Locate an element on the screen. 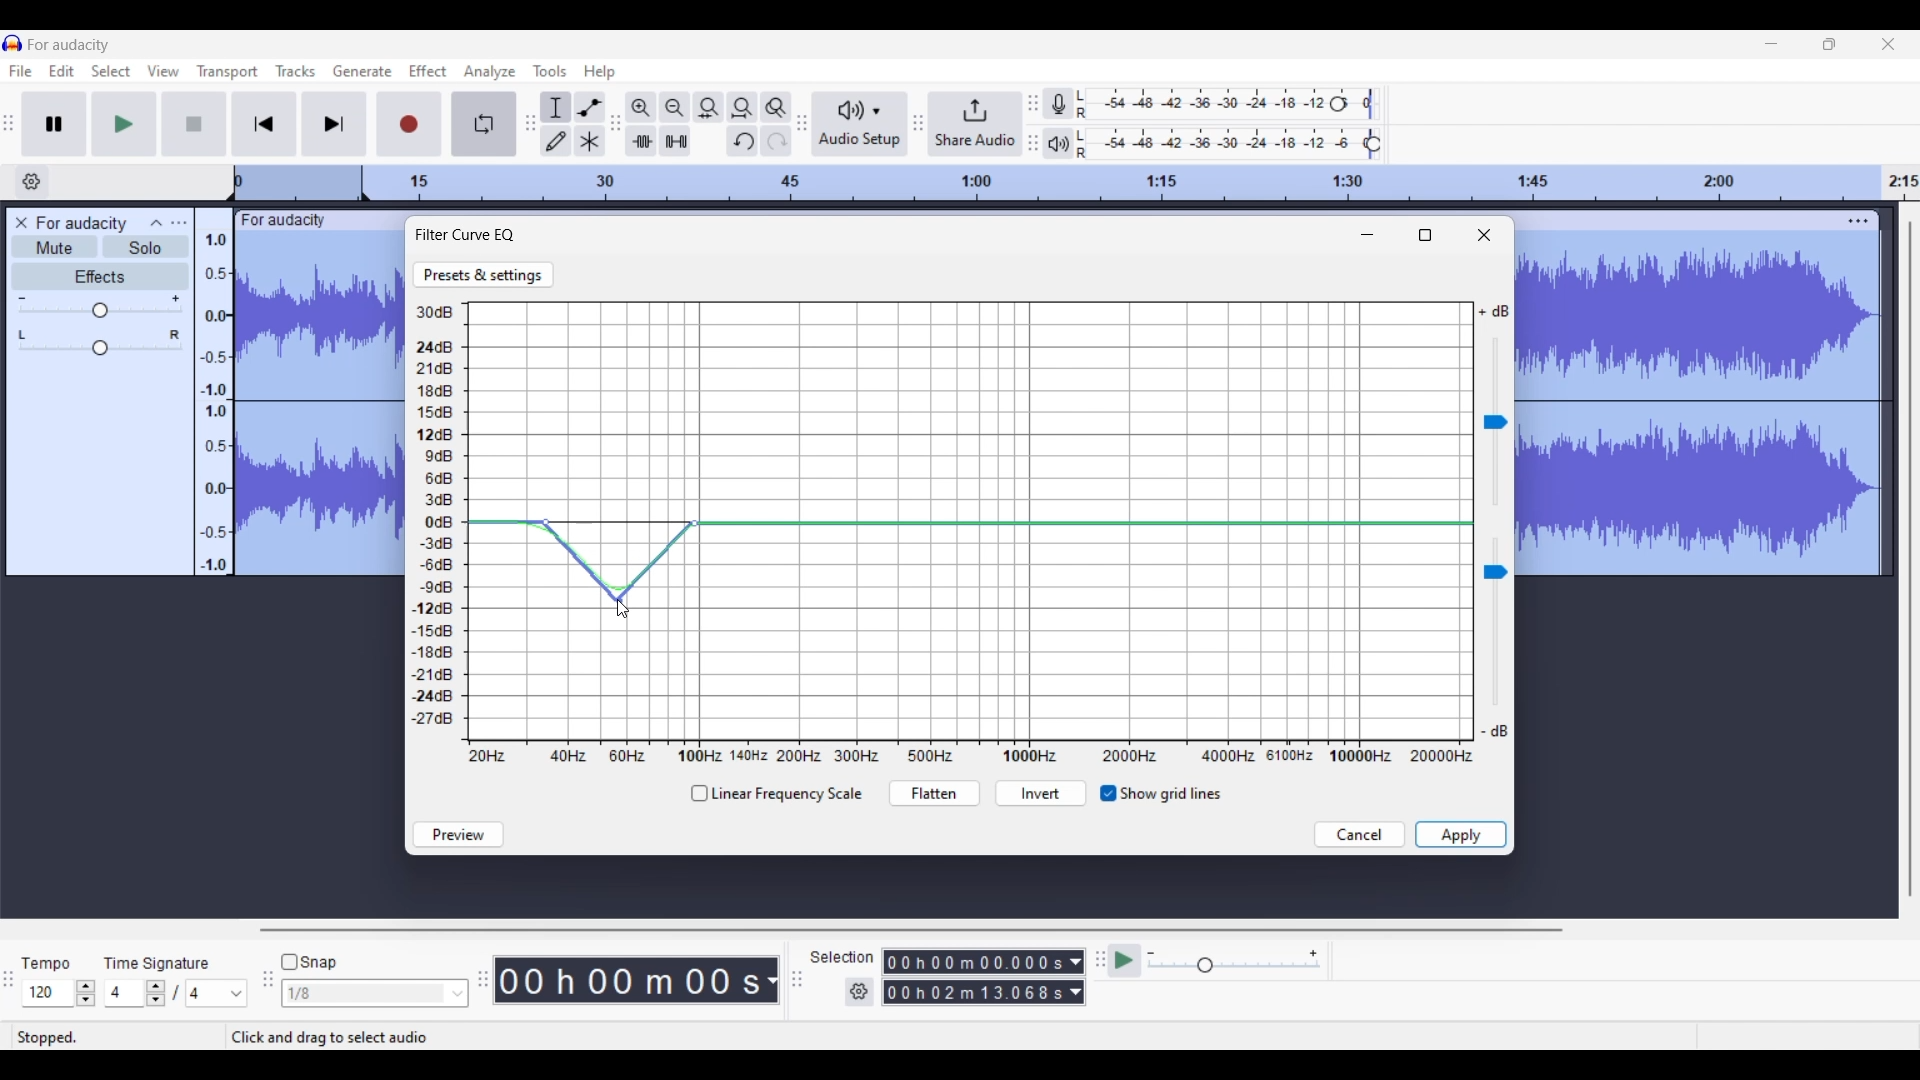 The height and width of the screenshot is (1080, 1920). Y axis representing Decibel is located at coordinates (438, 517).